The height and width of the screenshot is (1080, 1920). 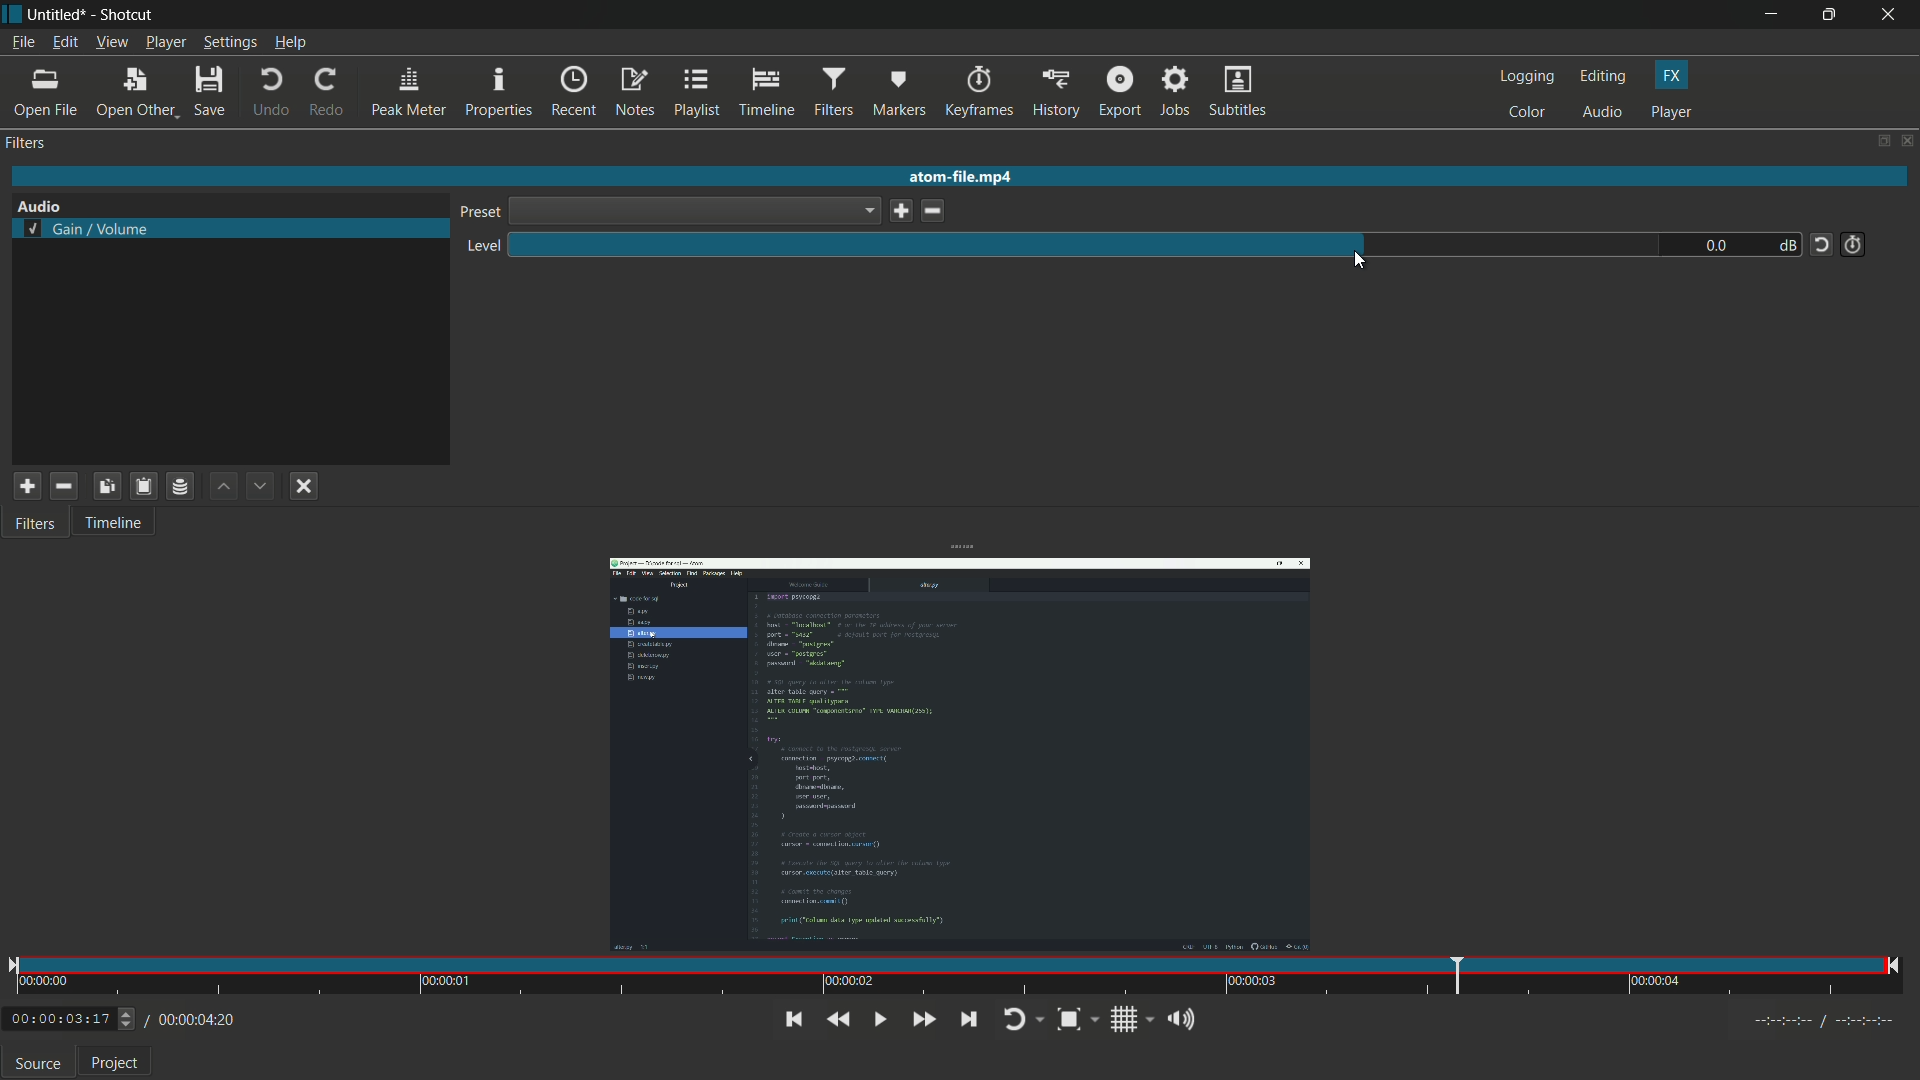 What do you see at coordinates (1821, 244) in the screenshot?
I see `reset tot default` at bounding box center [1821, 244].